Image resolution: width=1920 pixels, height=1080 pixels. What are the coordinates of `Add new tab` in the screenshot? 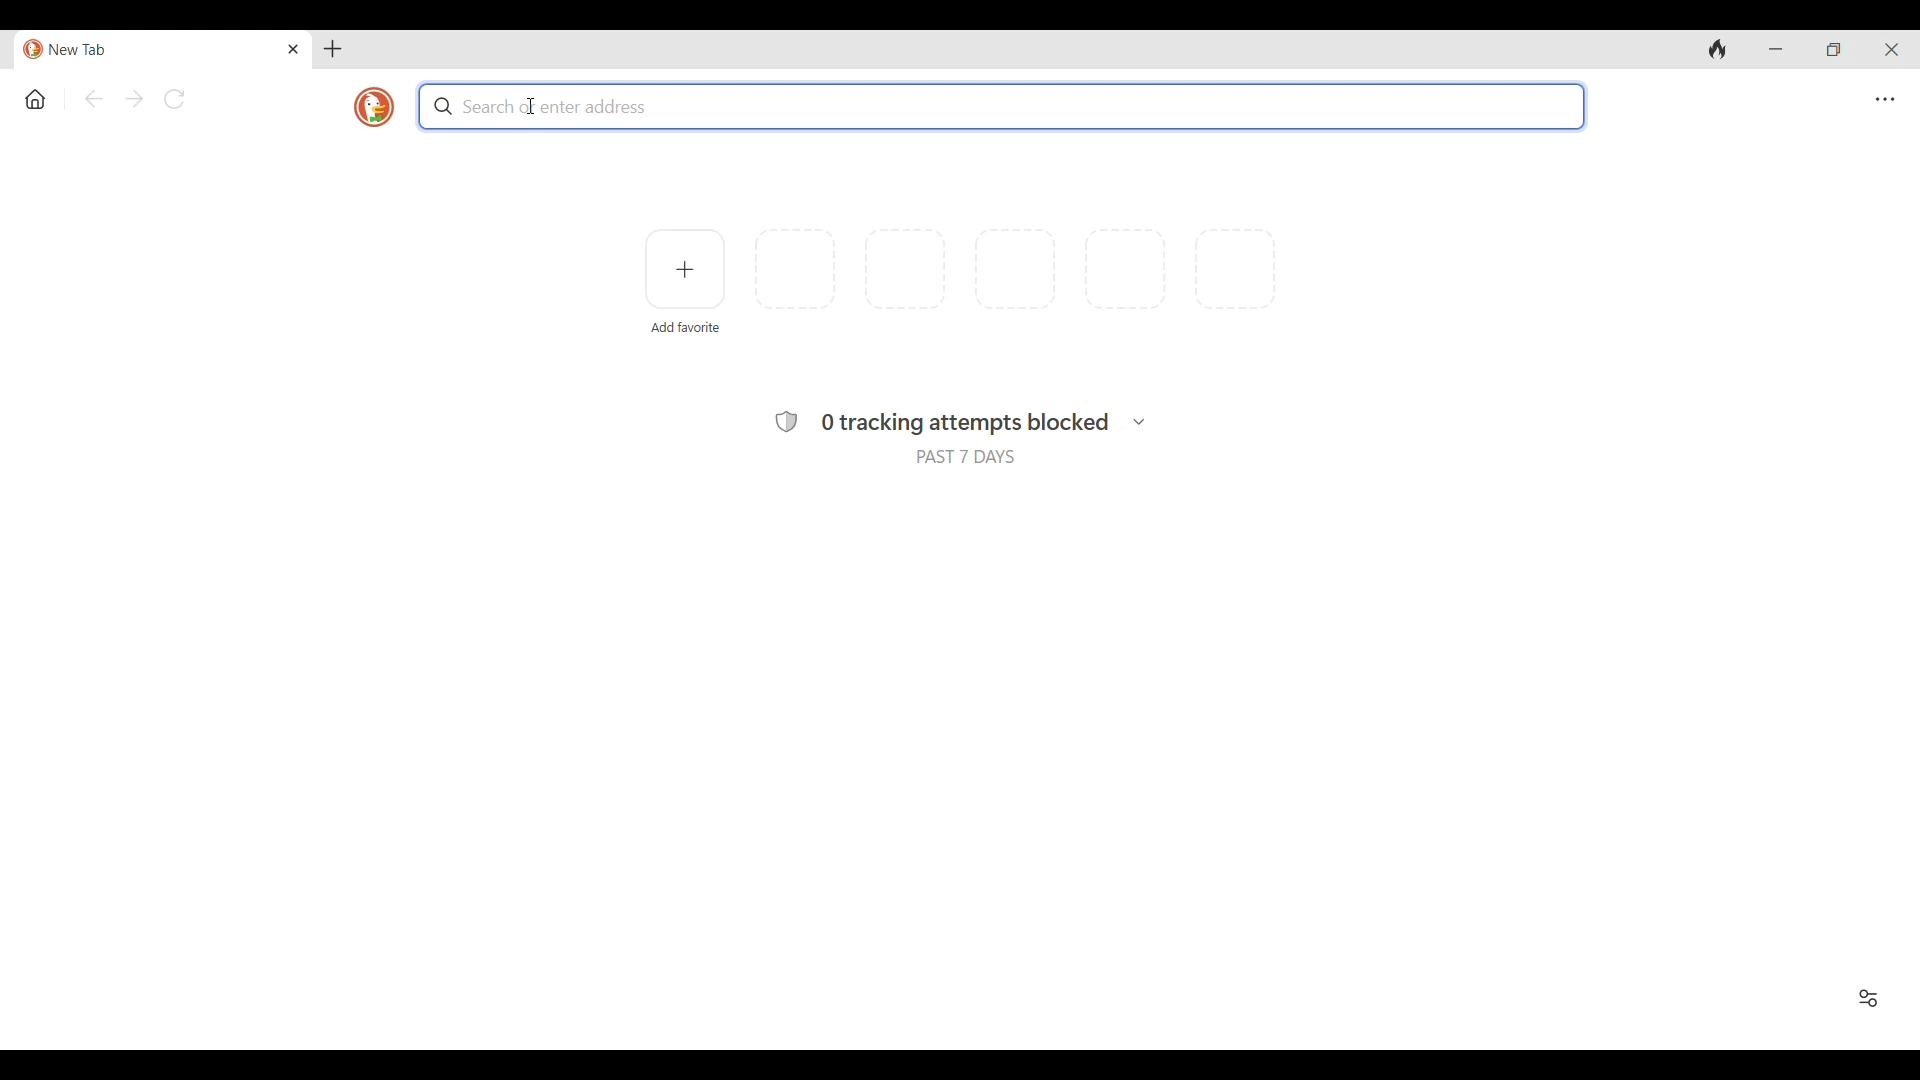 It's located at (332, 49).